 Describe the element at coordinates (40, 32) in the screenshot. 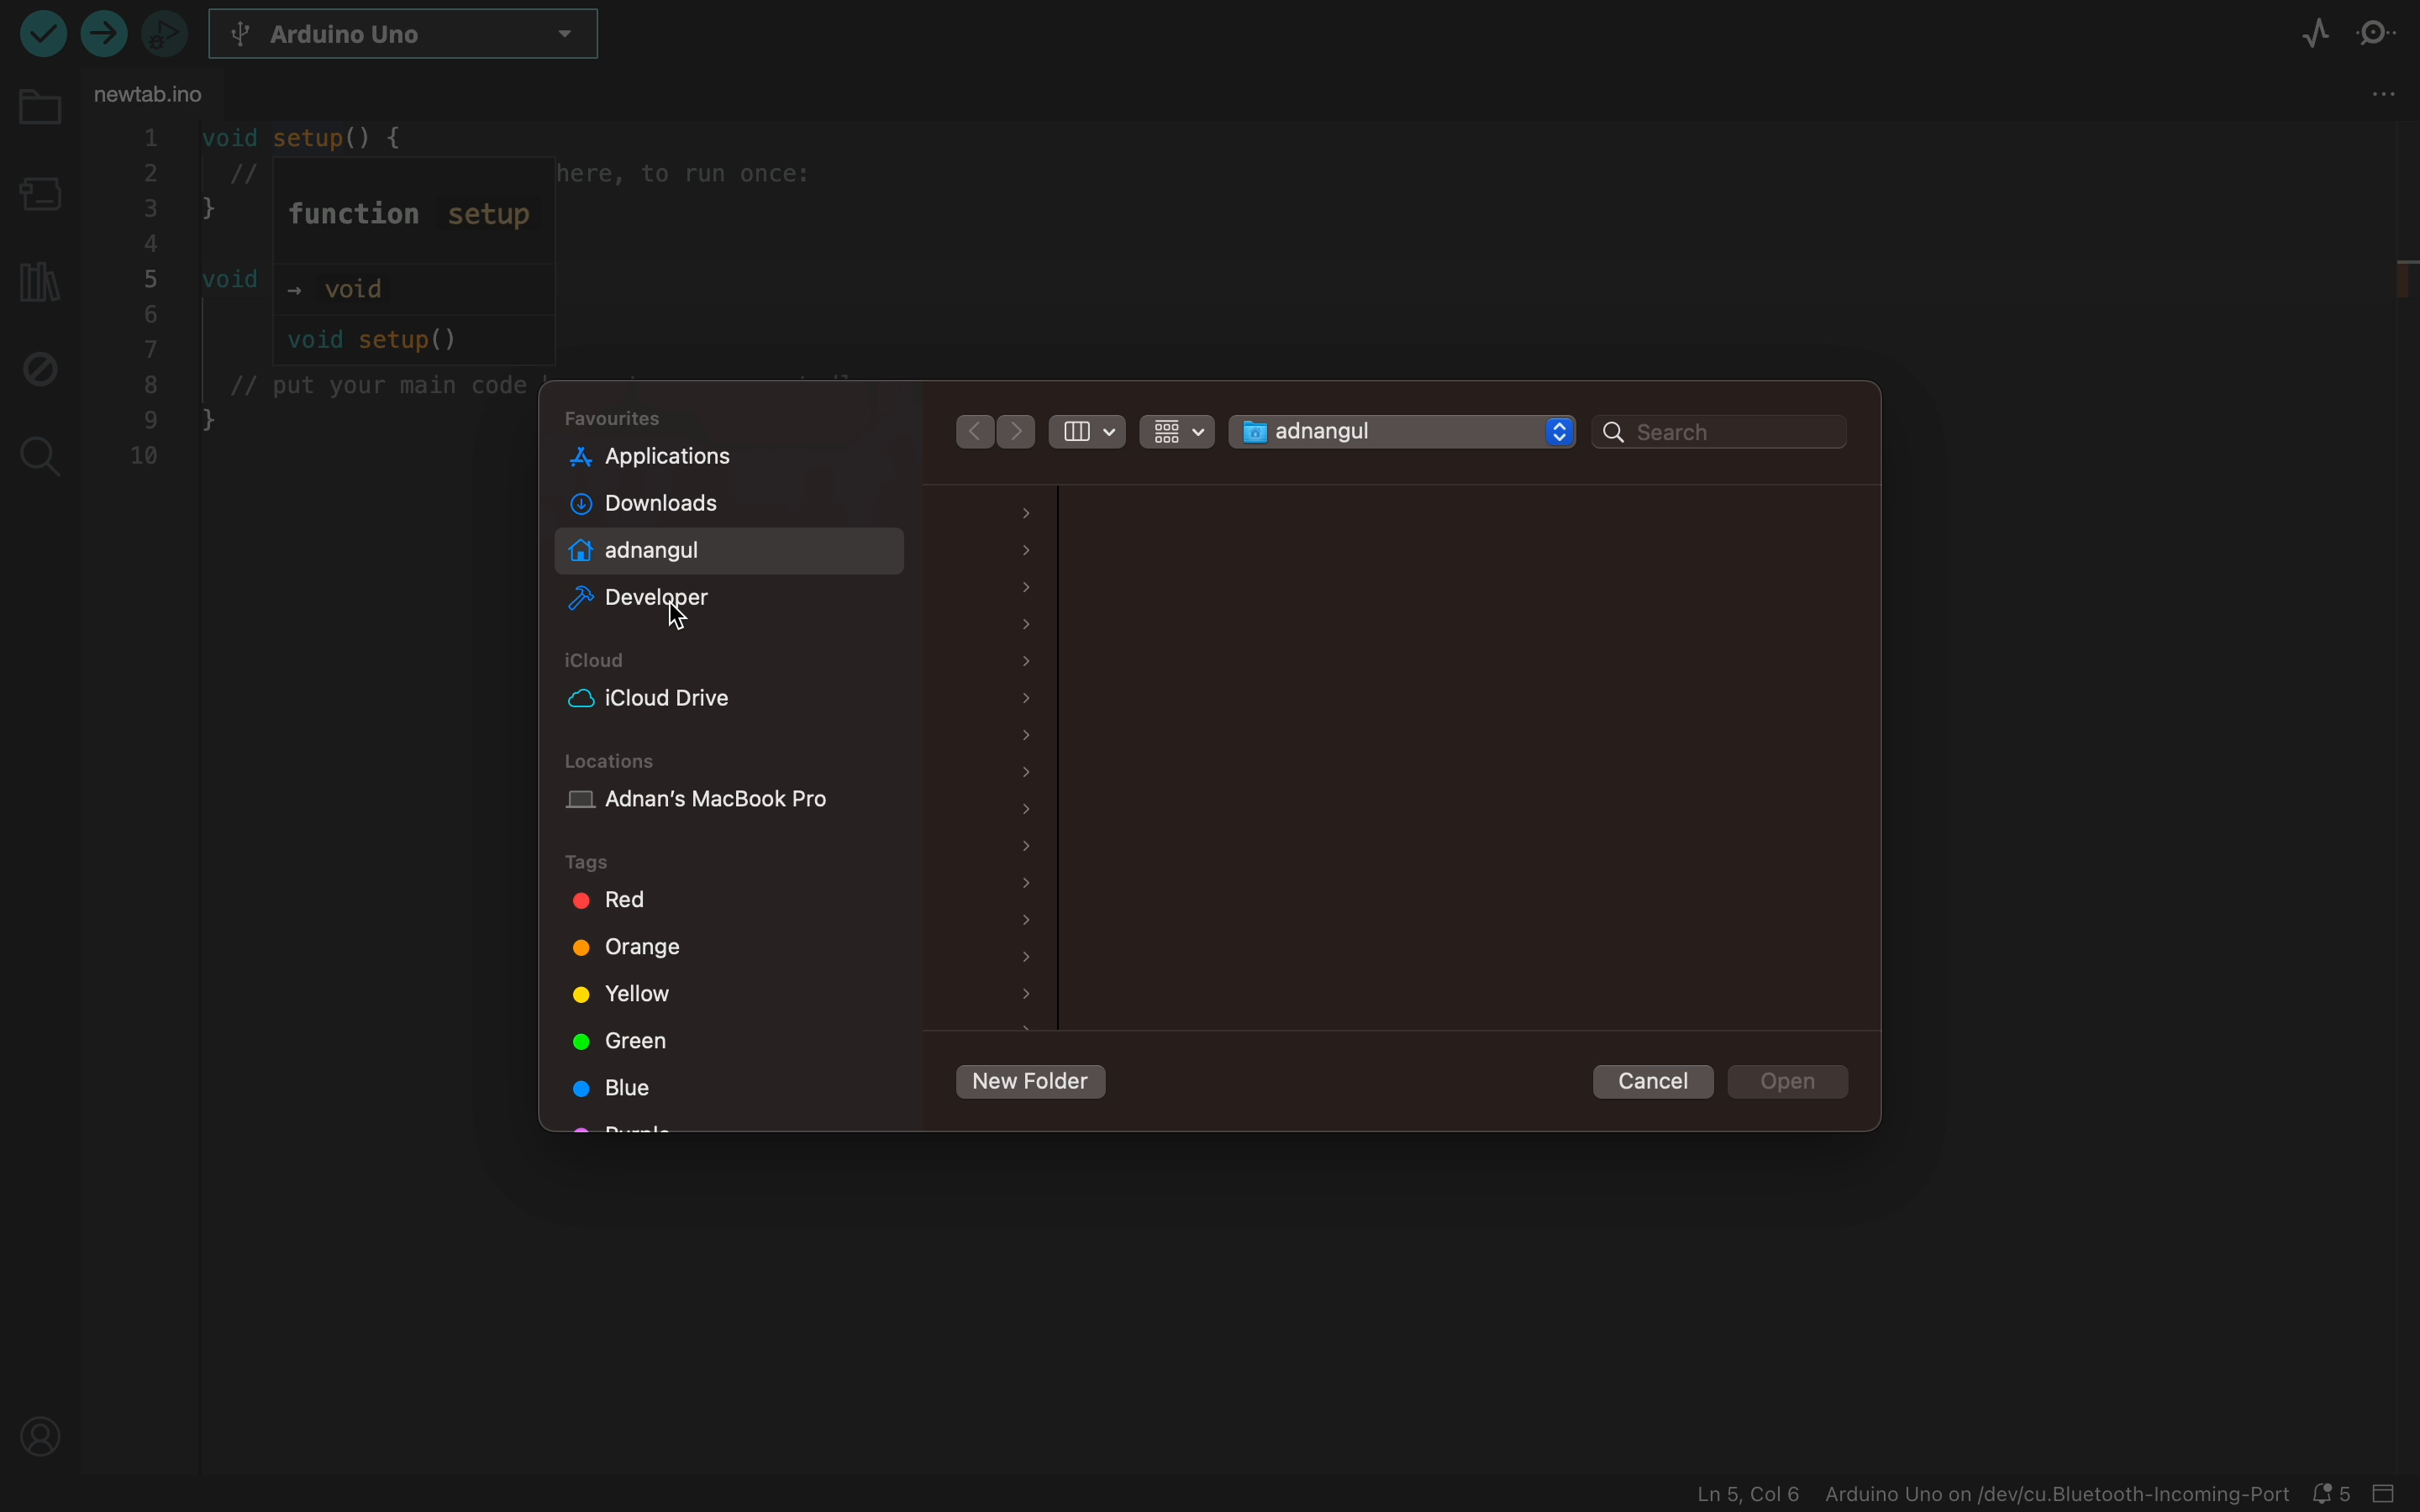

I see `upload` at that location.